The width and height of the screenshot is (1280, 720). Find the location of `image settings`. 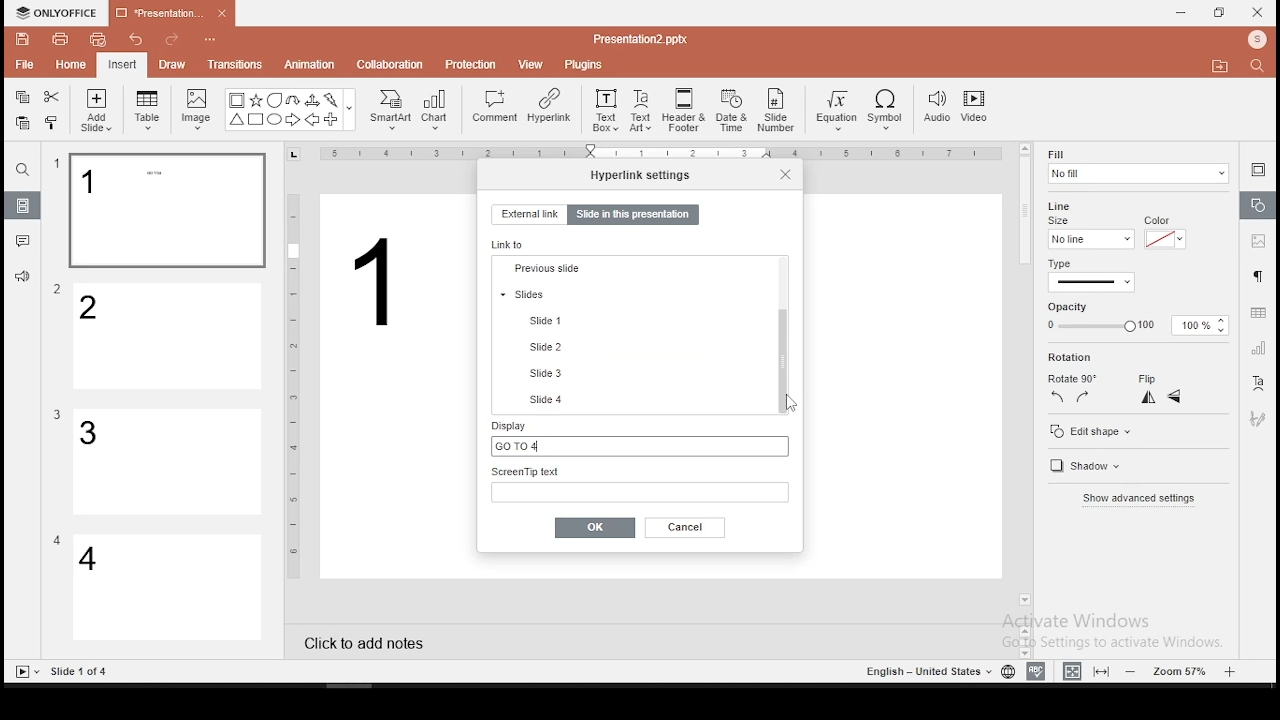

image settings is located at coordinates (1256, 243).